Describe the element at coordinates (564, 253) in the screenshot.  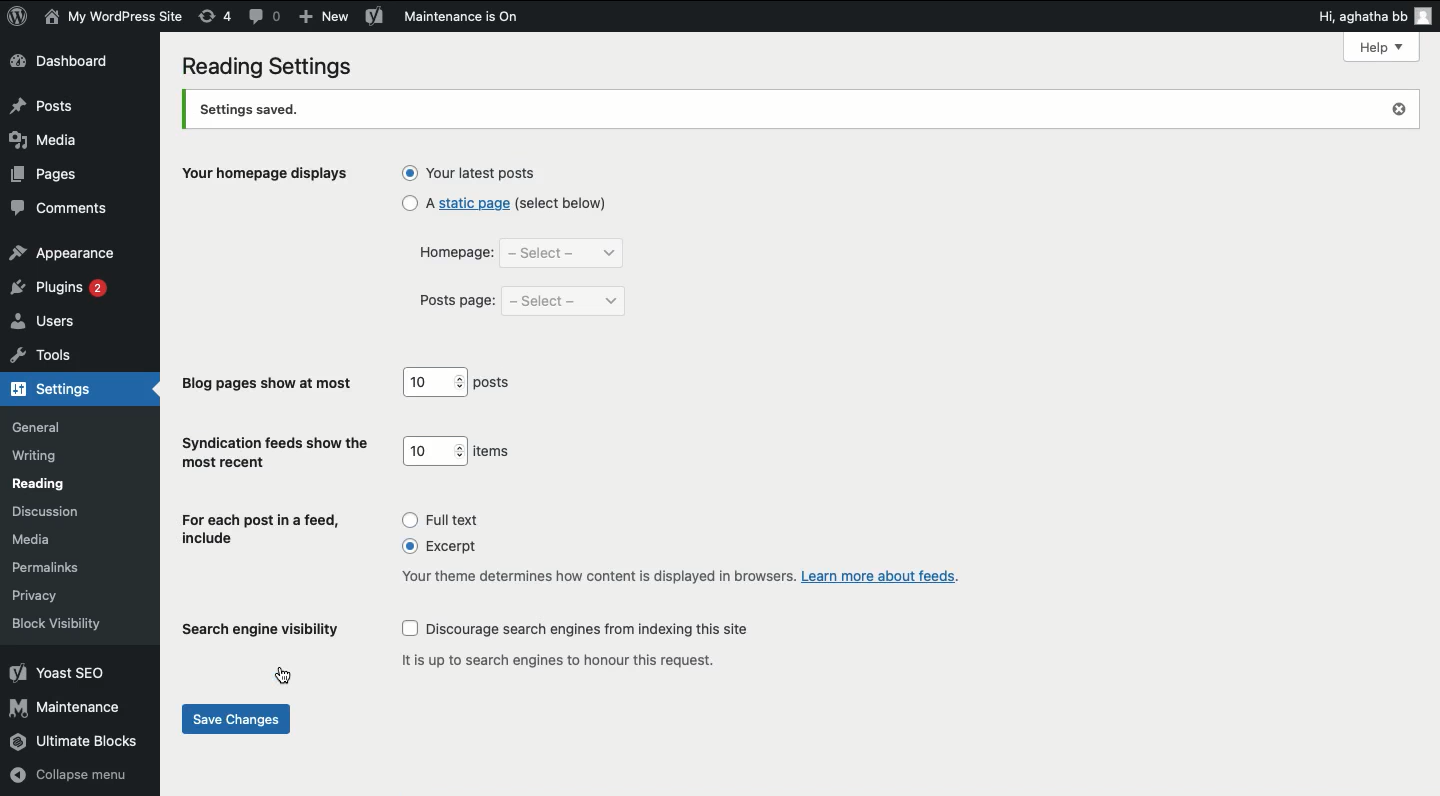
I see `select` at that location.